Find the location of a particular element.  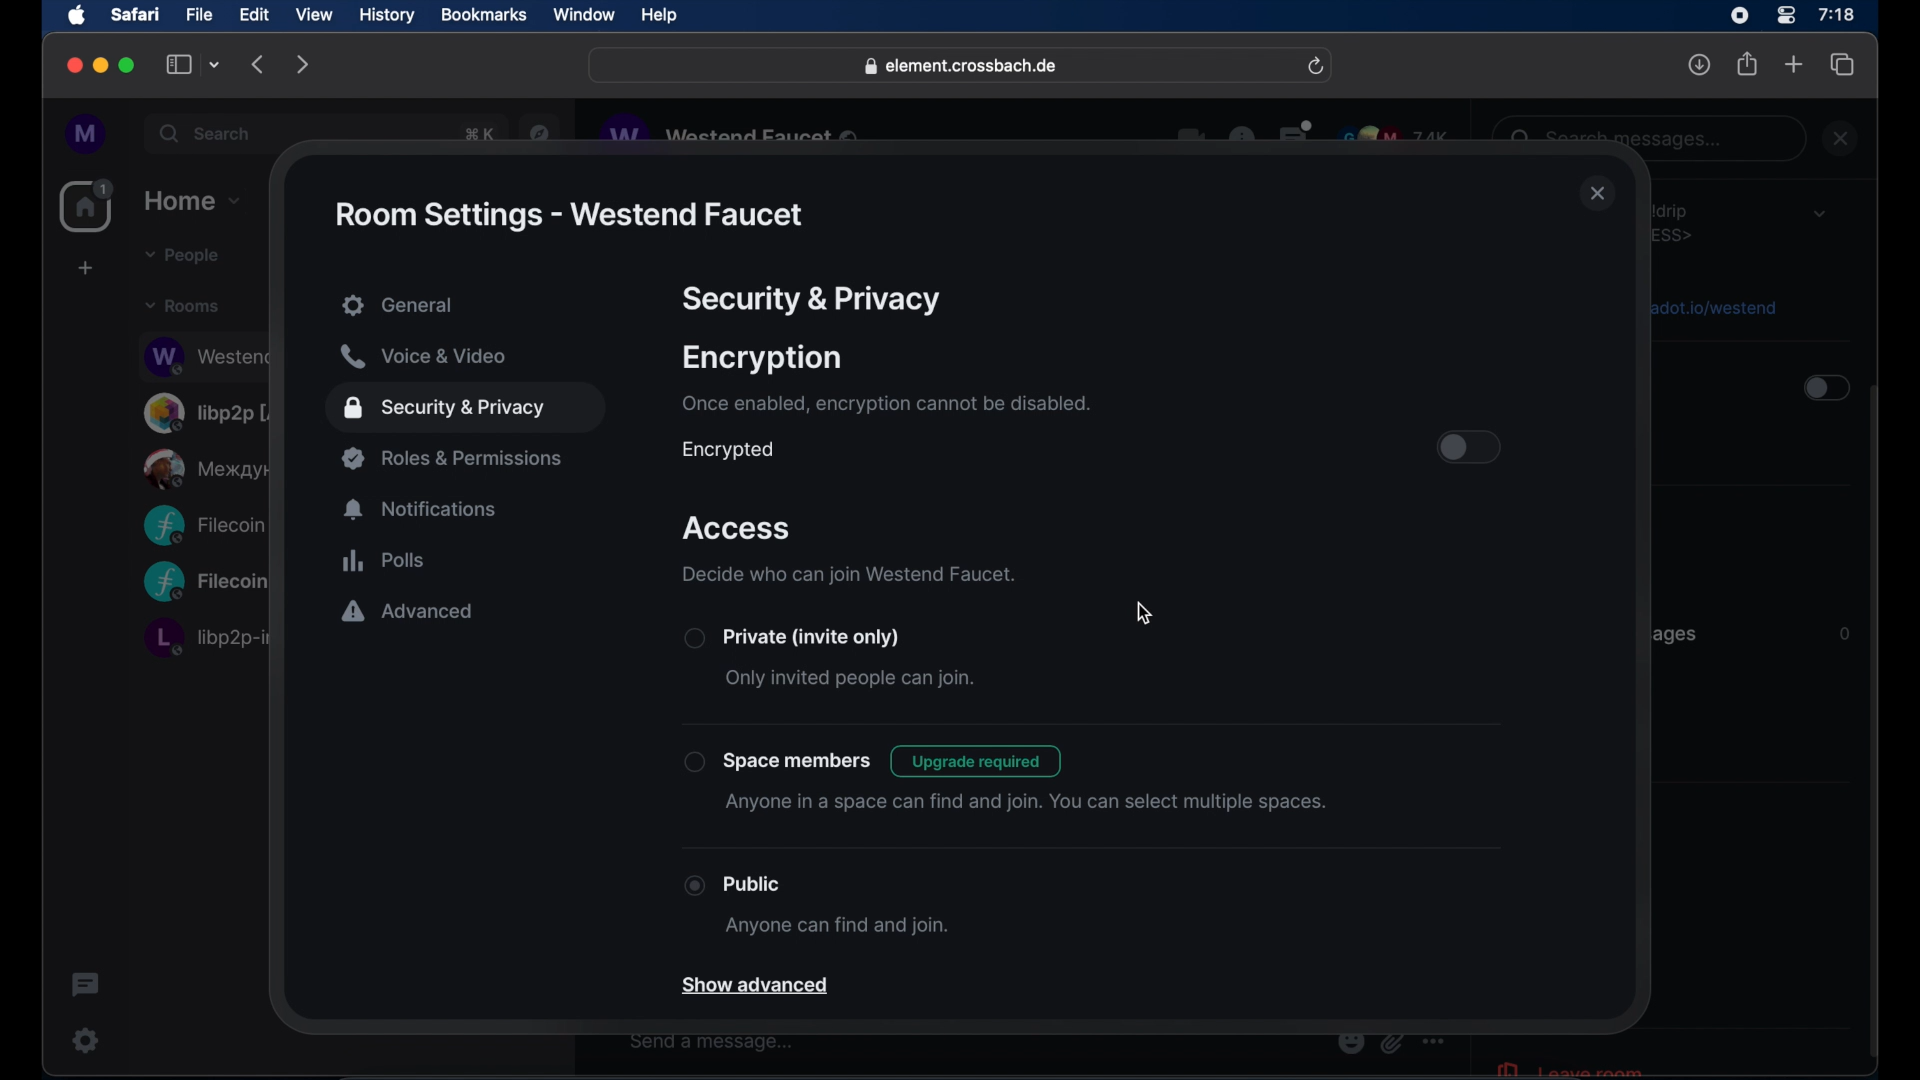

share is located at coordinates (1748, 64).